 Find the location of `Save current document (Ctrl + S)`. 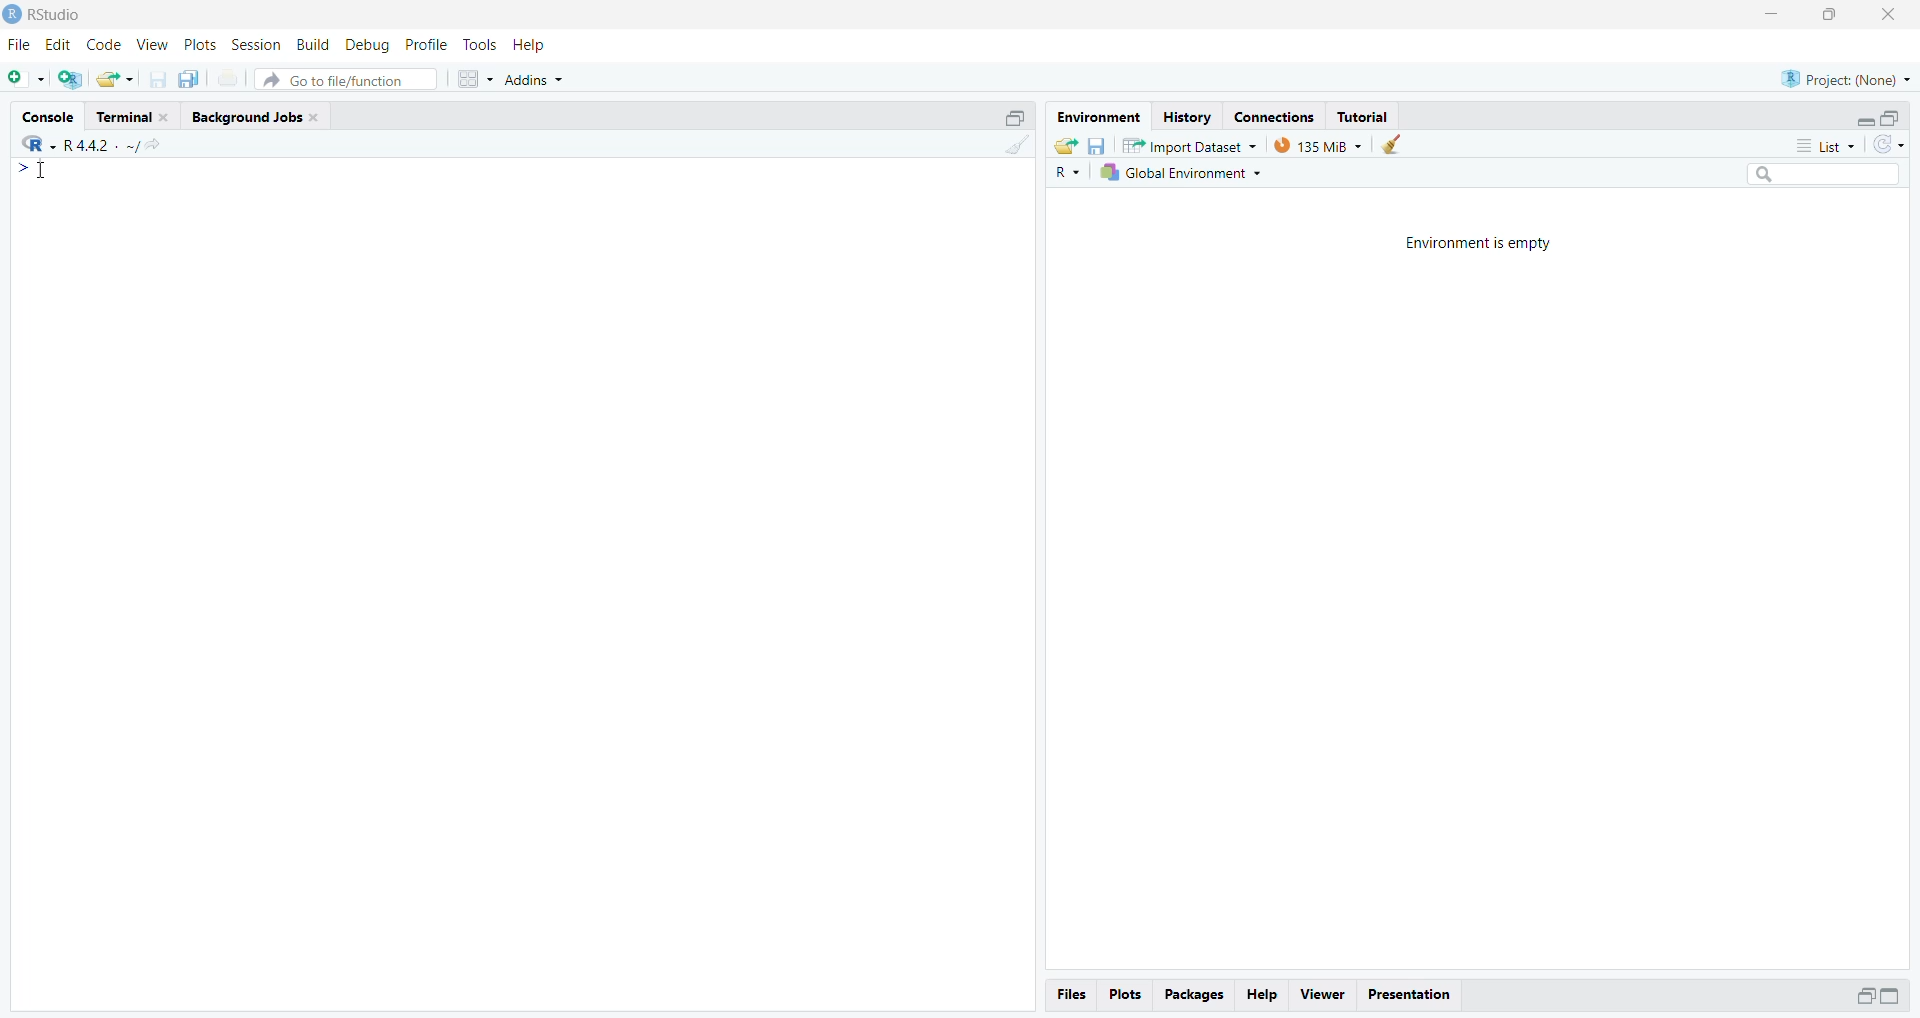

Save current document (Ctrl + S) is located at coordinates (163, 79).